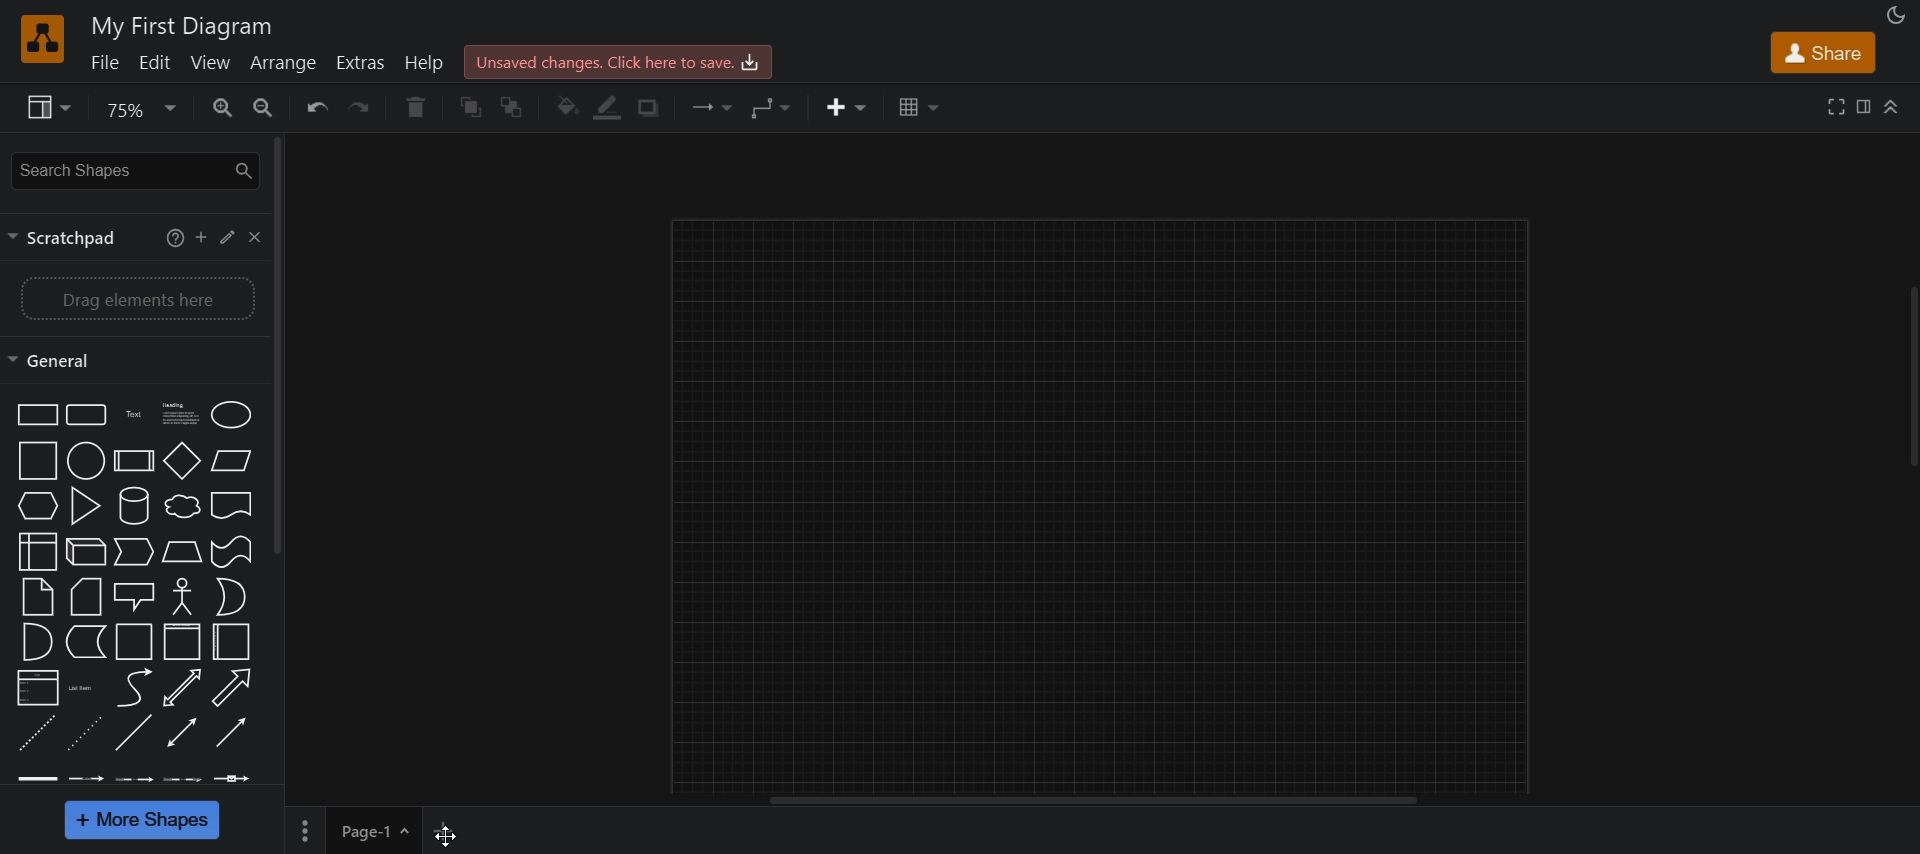 The image size is (1920, 854). Describe the element at coordinates (138, 109) in the screenshot. I see `zoom` at that location.